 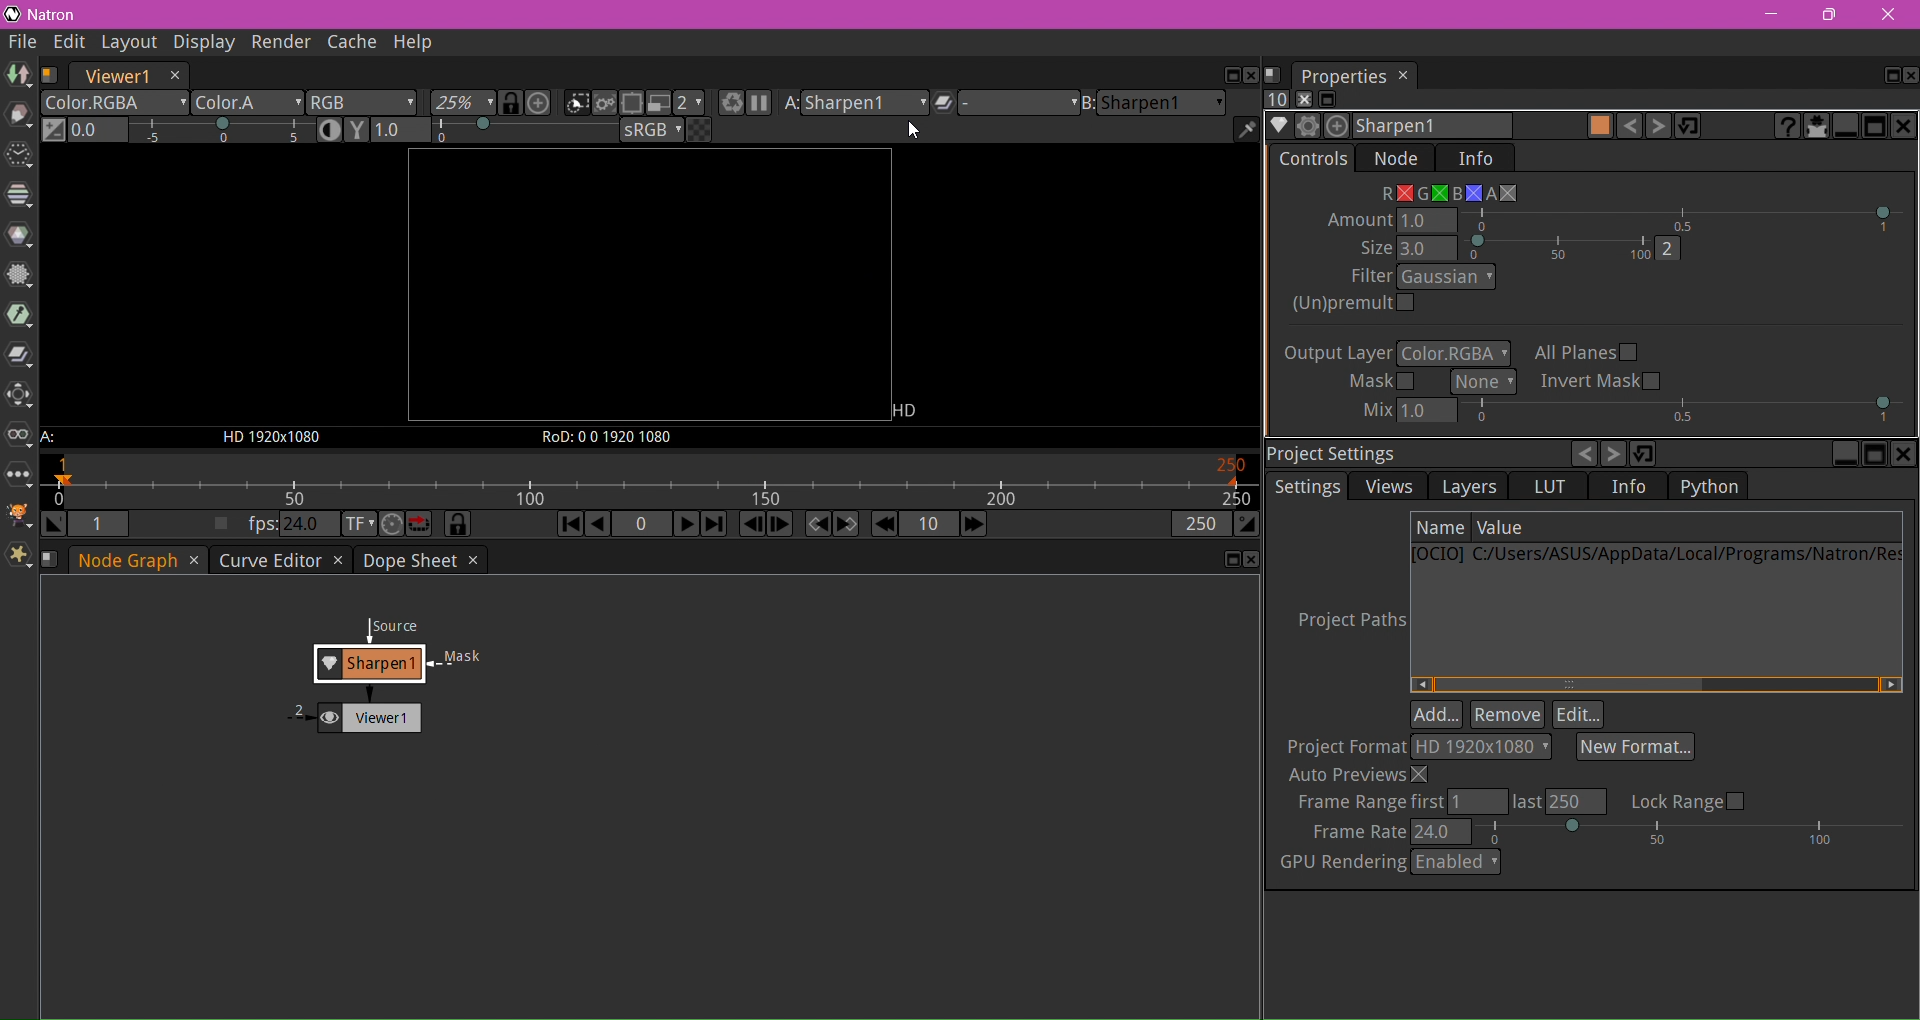 What do you see at coordinates (656, 103) in the screenshot?
I see `Proxy mode` at bounding box center [656, 103].